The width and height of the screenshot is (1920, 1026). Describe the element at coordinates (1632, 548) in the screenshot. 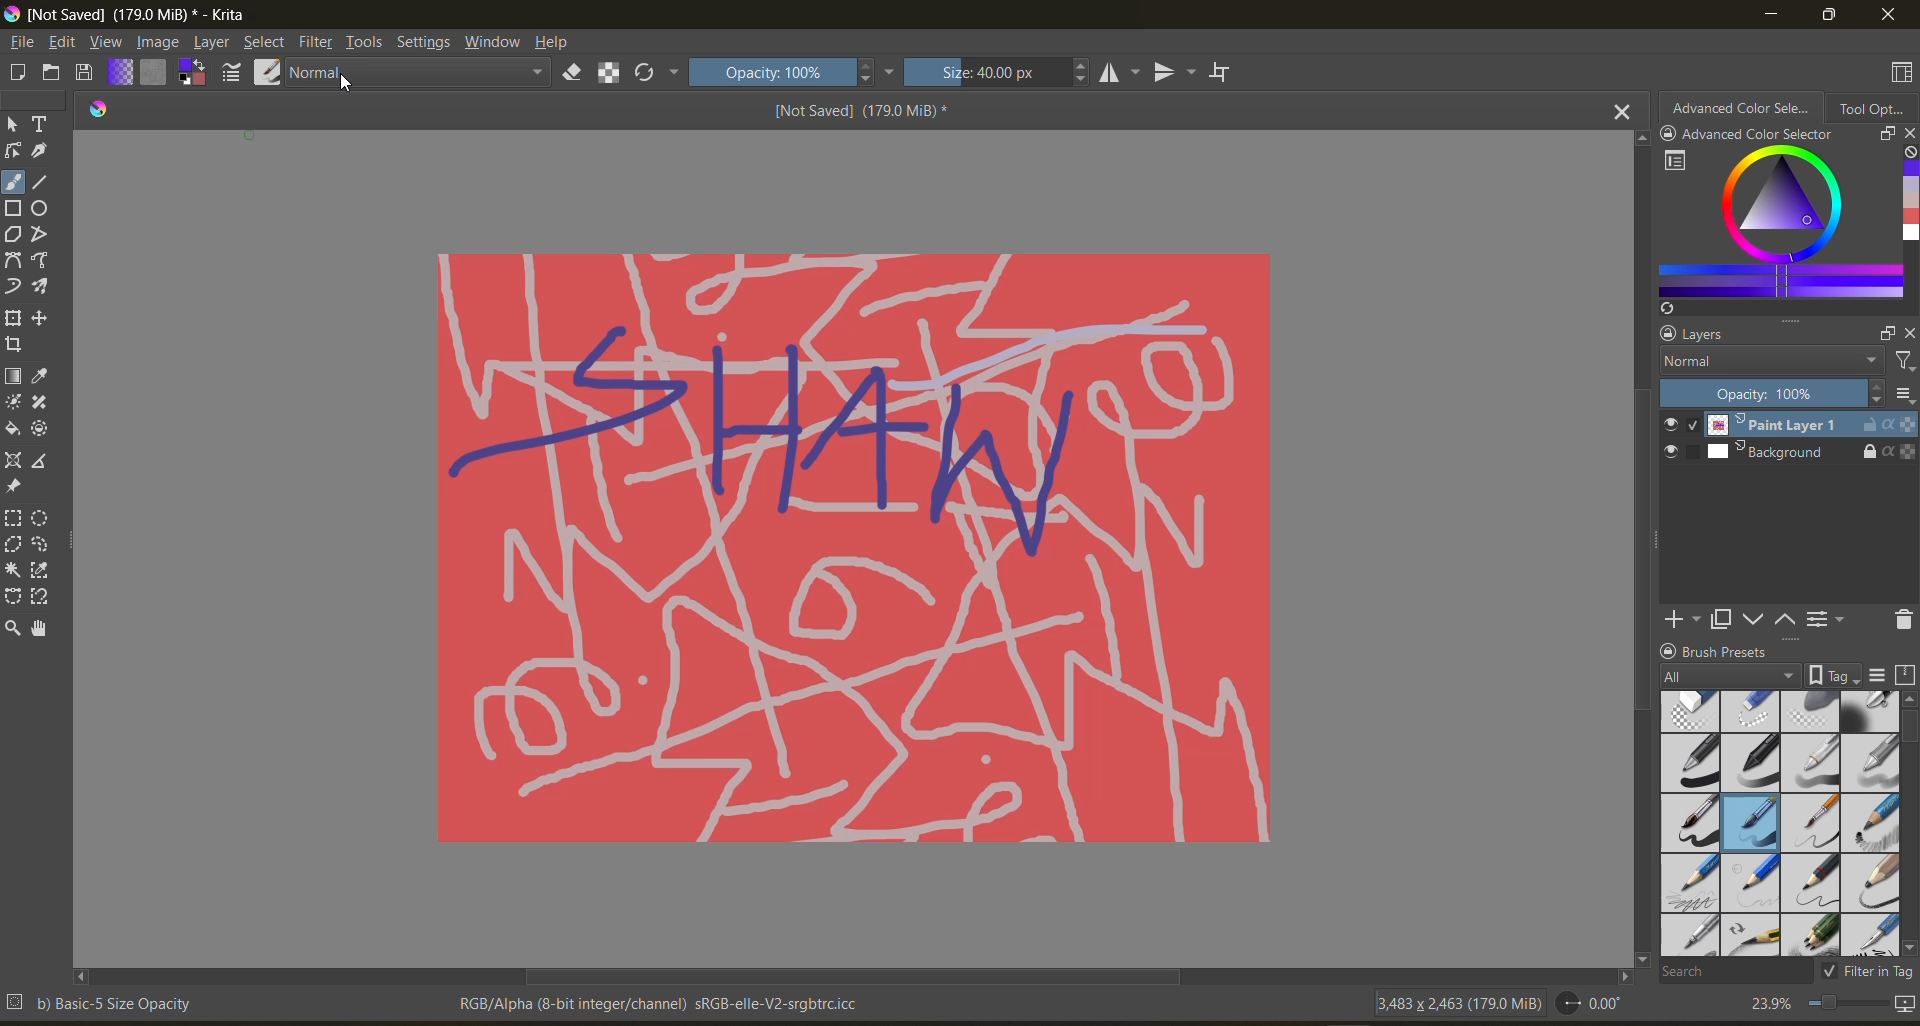

I see `vertical scroll bar` at that location.